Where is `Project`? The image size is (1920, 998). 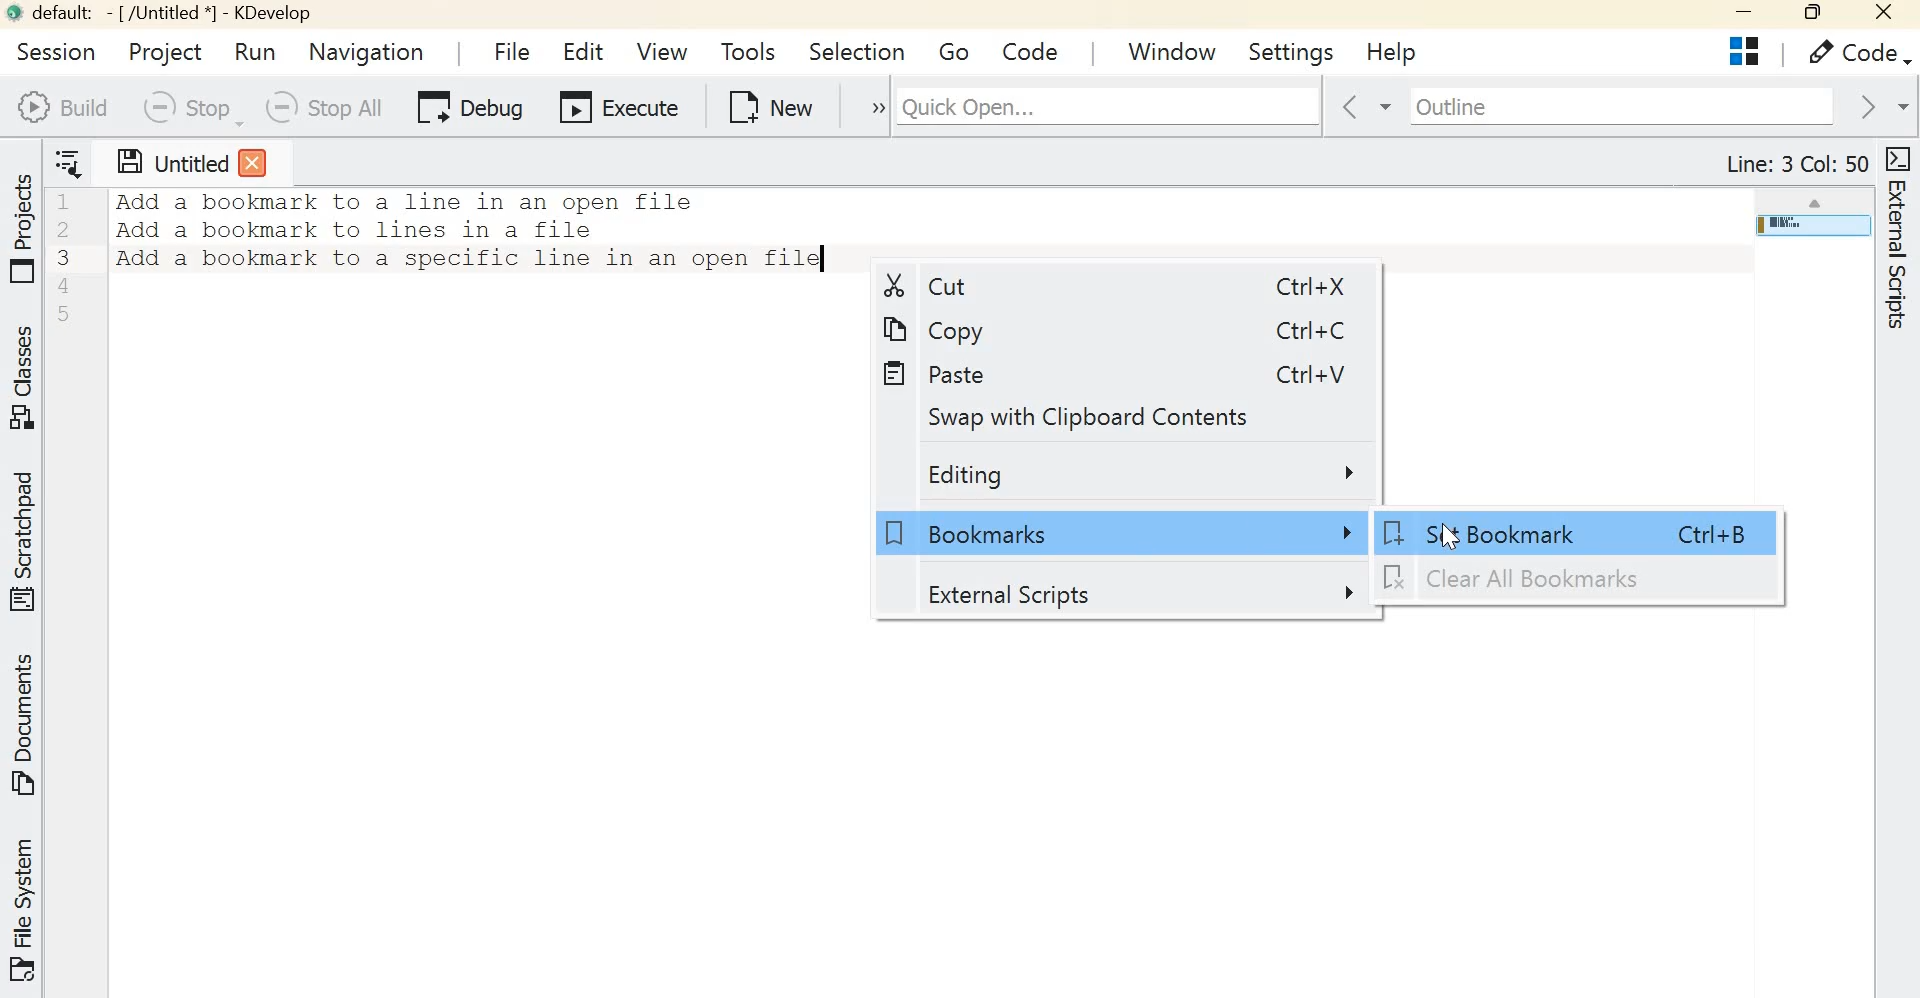
Project is located at coordinates (163, 52).